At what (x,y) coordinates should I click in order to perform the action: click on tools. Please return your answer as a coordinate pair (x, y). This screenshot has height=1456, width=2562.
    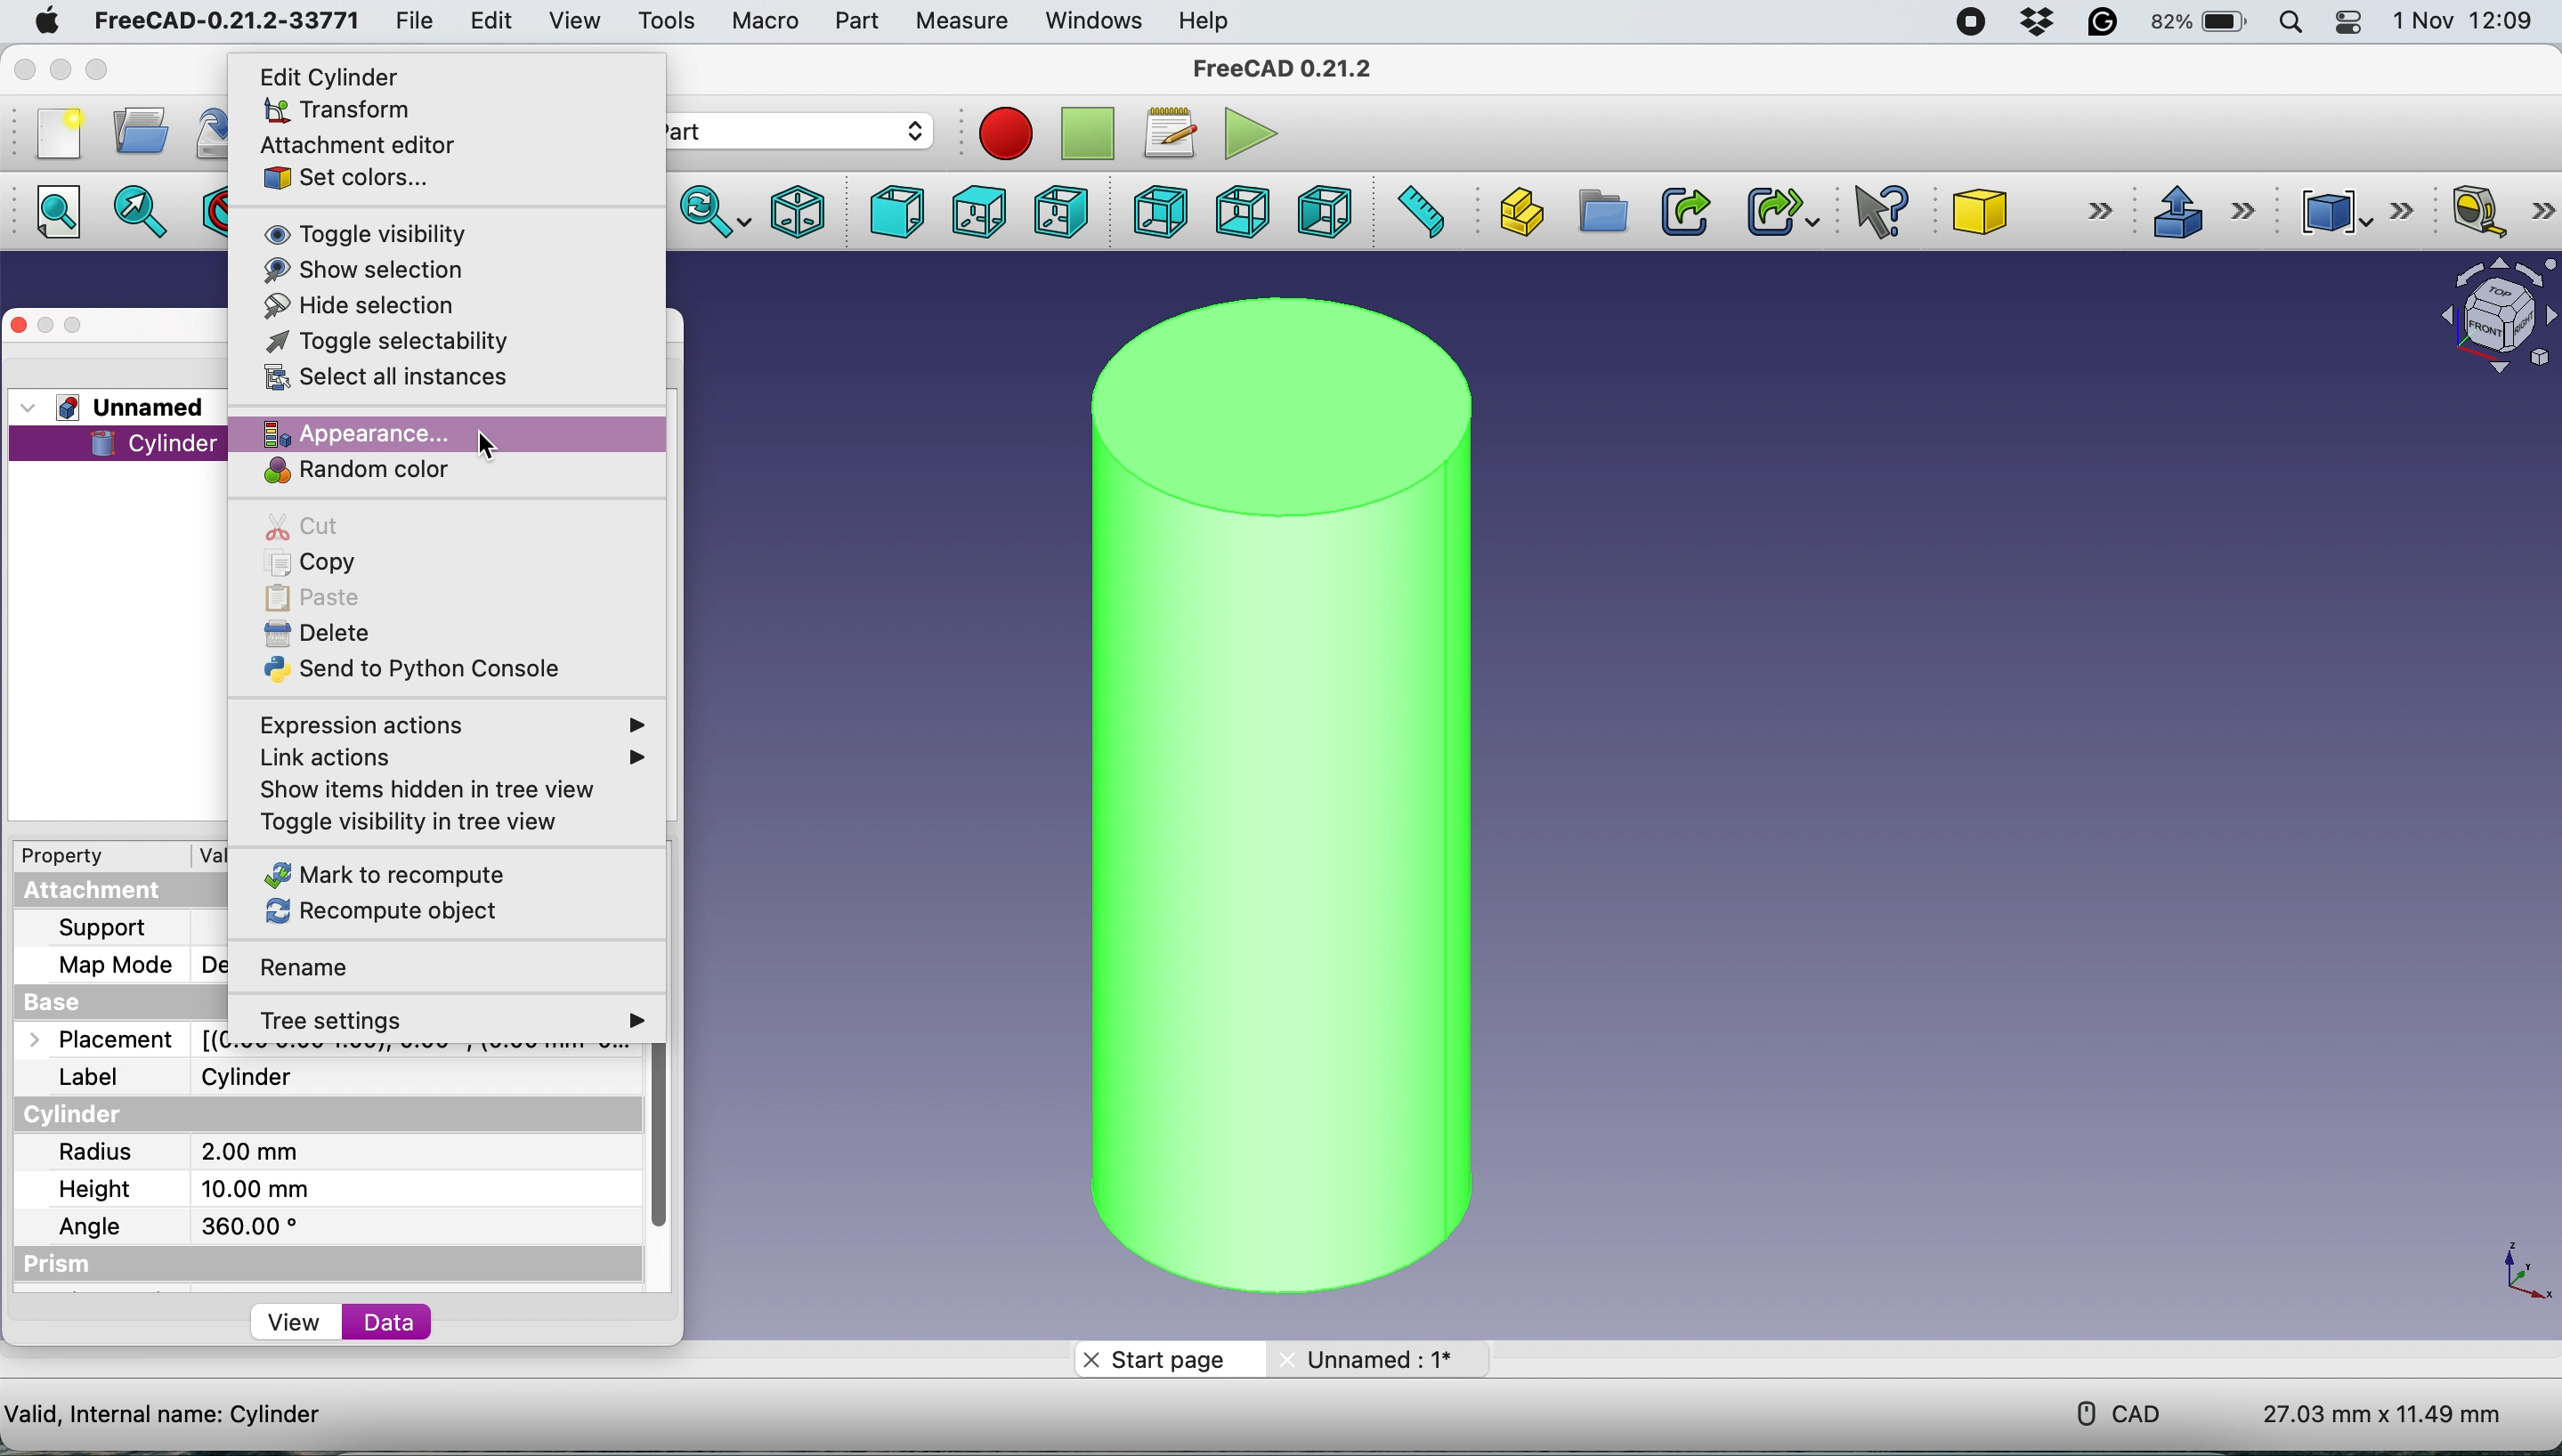
    Looking at the image, I should click on (673, 21).